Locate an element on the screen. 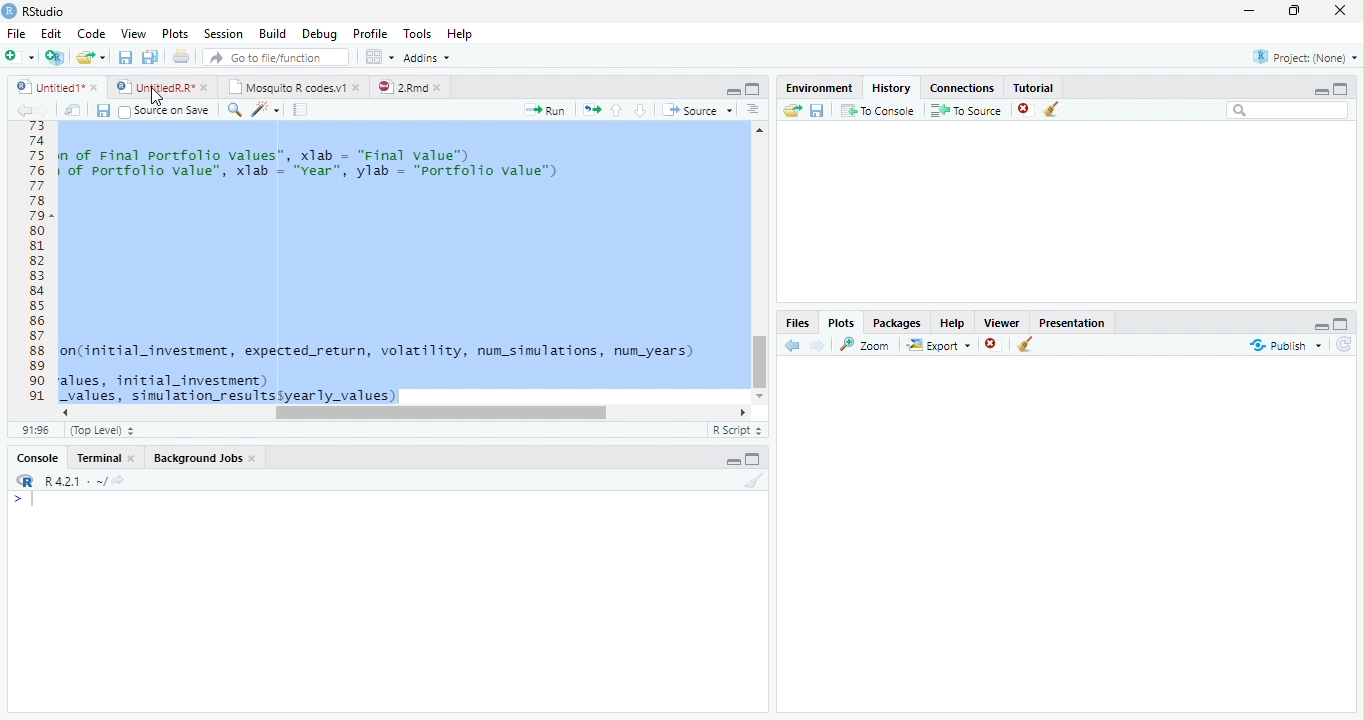 The width and height of the screenshot is (1364, 720). Open new file is located at coordinates (19, 56).